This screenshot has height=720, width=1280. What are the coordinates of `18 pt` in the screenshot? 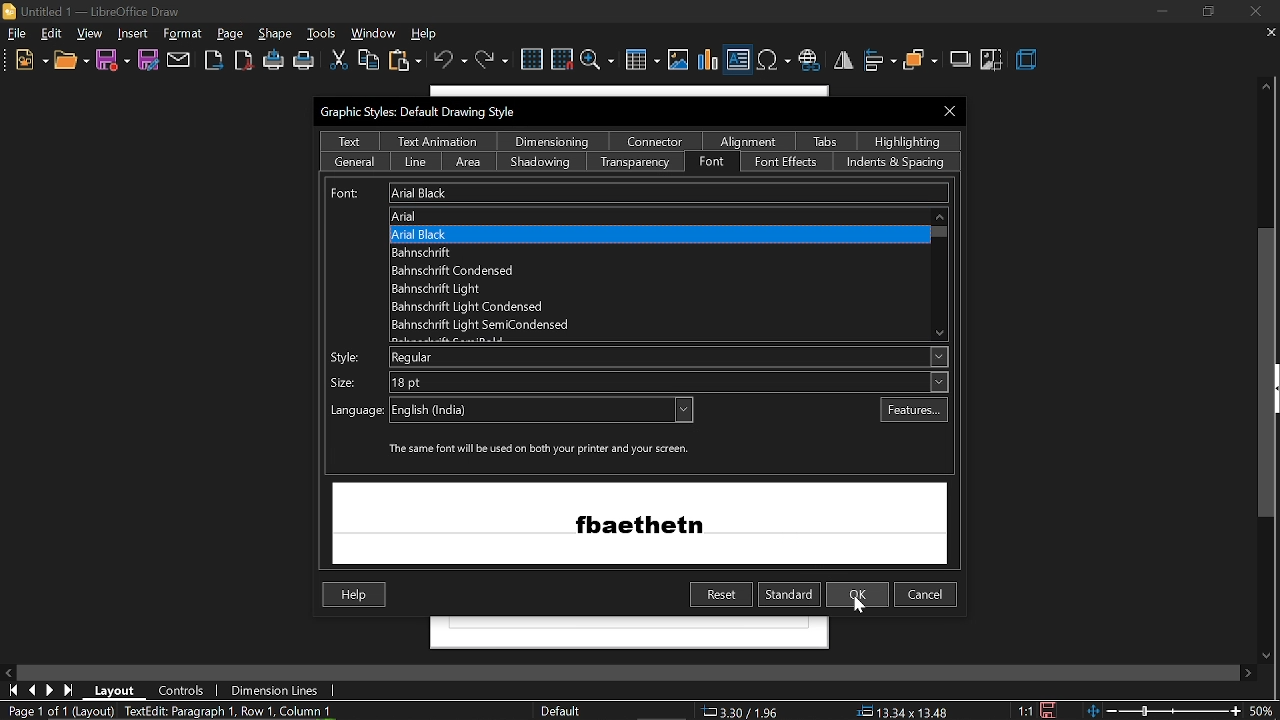 It's located at (663, 383).